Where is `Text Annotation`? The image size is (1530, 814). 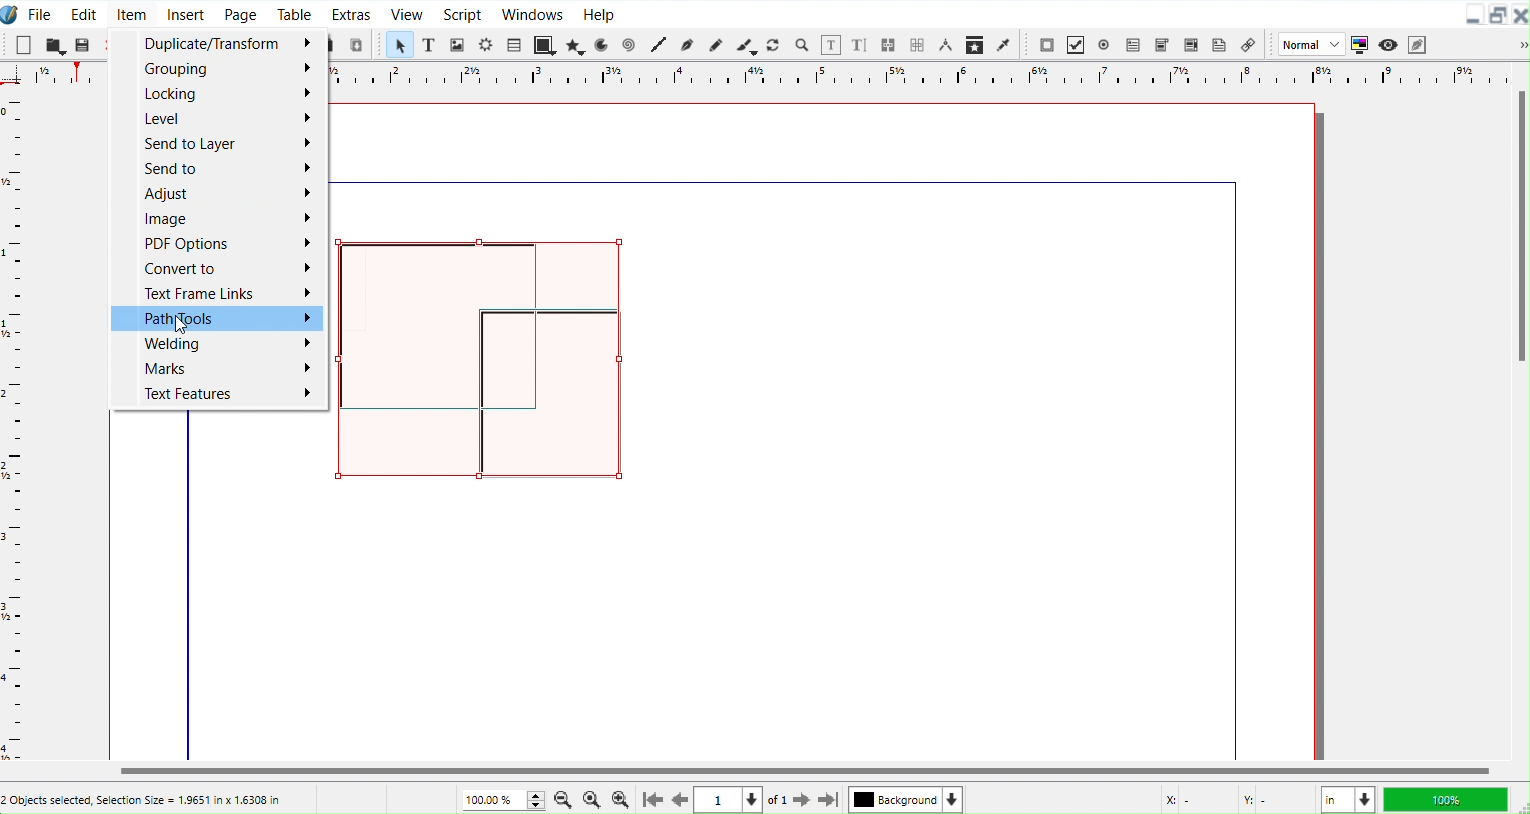
Text Annotation is located at coordinates (1219, 43).